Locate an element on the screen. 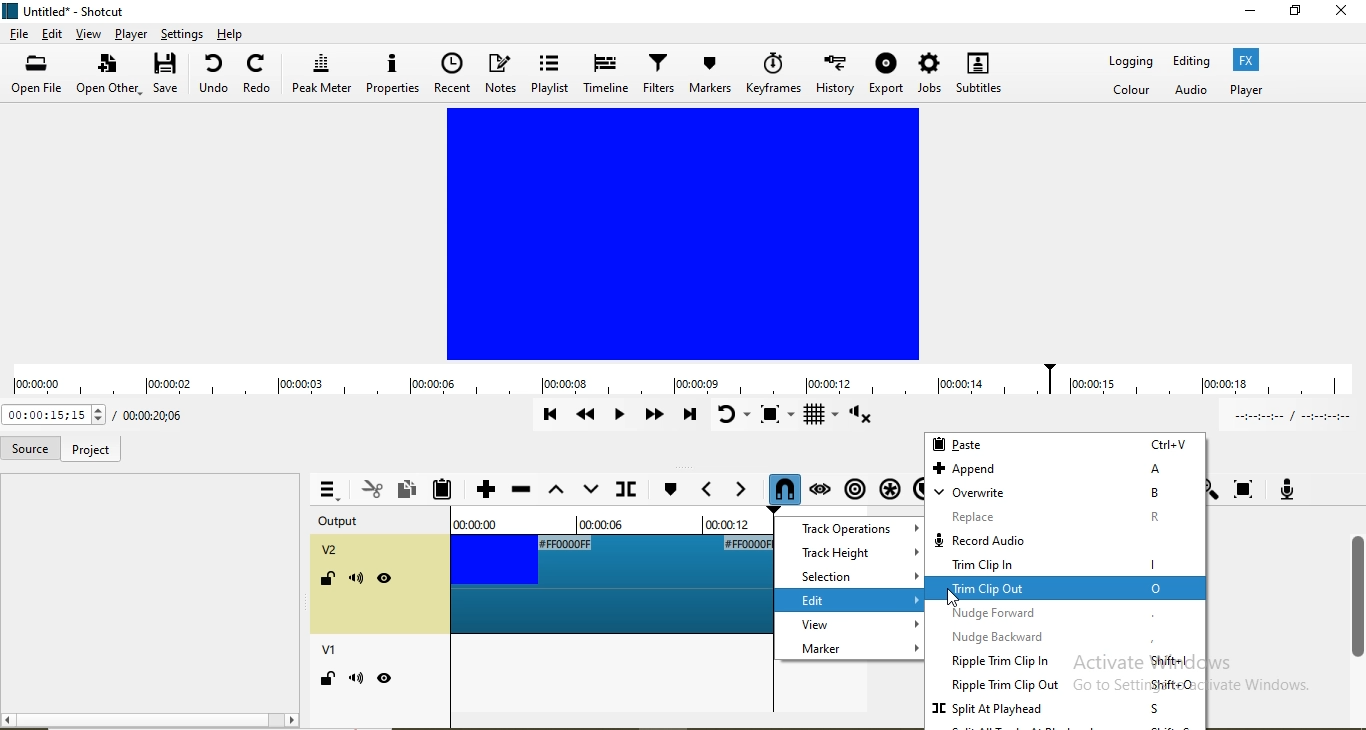 Image resolution: width=1366 pixels, height=730 pixels. minimse is located at coordinates (1250, 14).